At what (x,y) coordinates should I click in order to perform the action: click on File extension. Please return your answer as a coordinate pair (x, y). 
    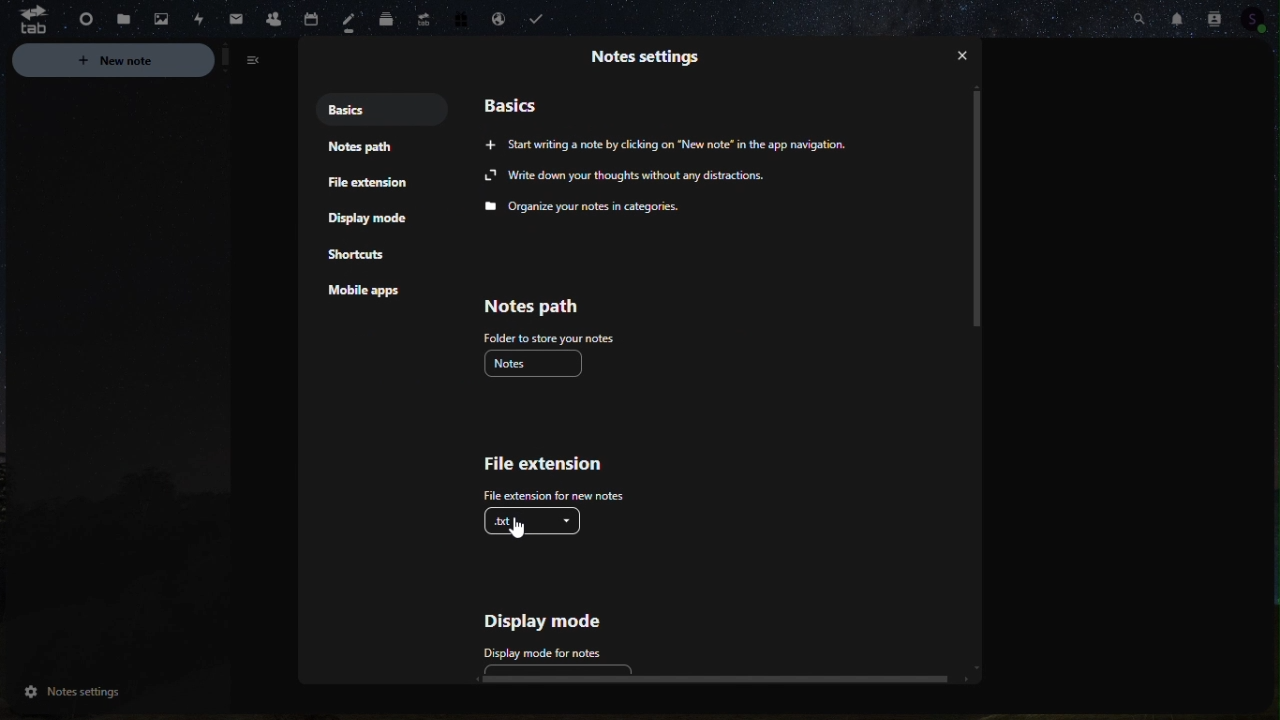
    Looking at the image, I should click on (540, 464).